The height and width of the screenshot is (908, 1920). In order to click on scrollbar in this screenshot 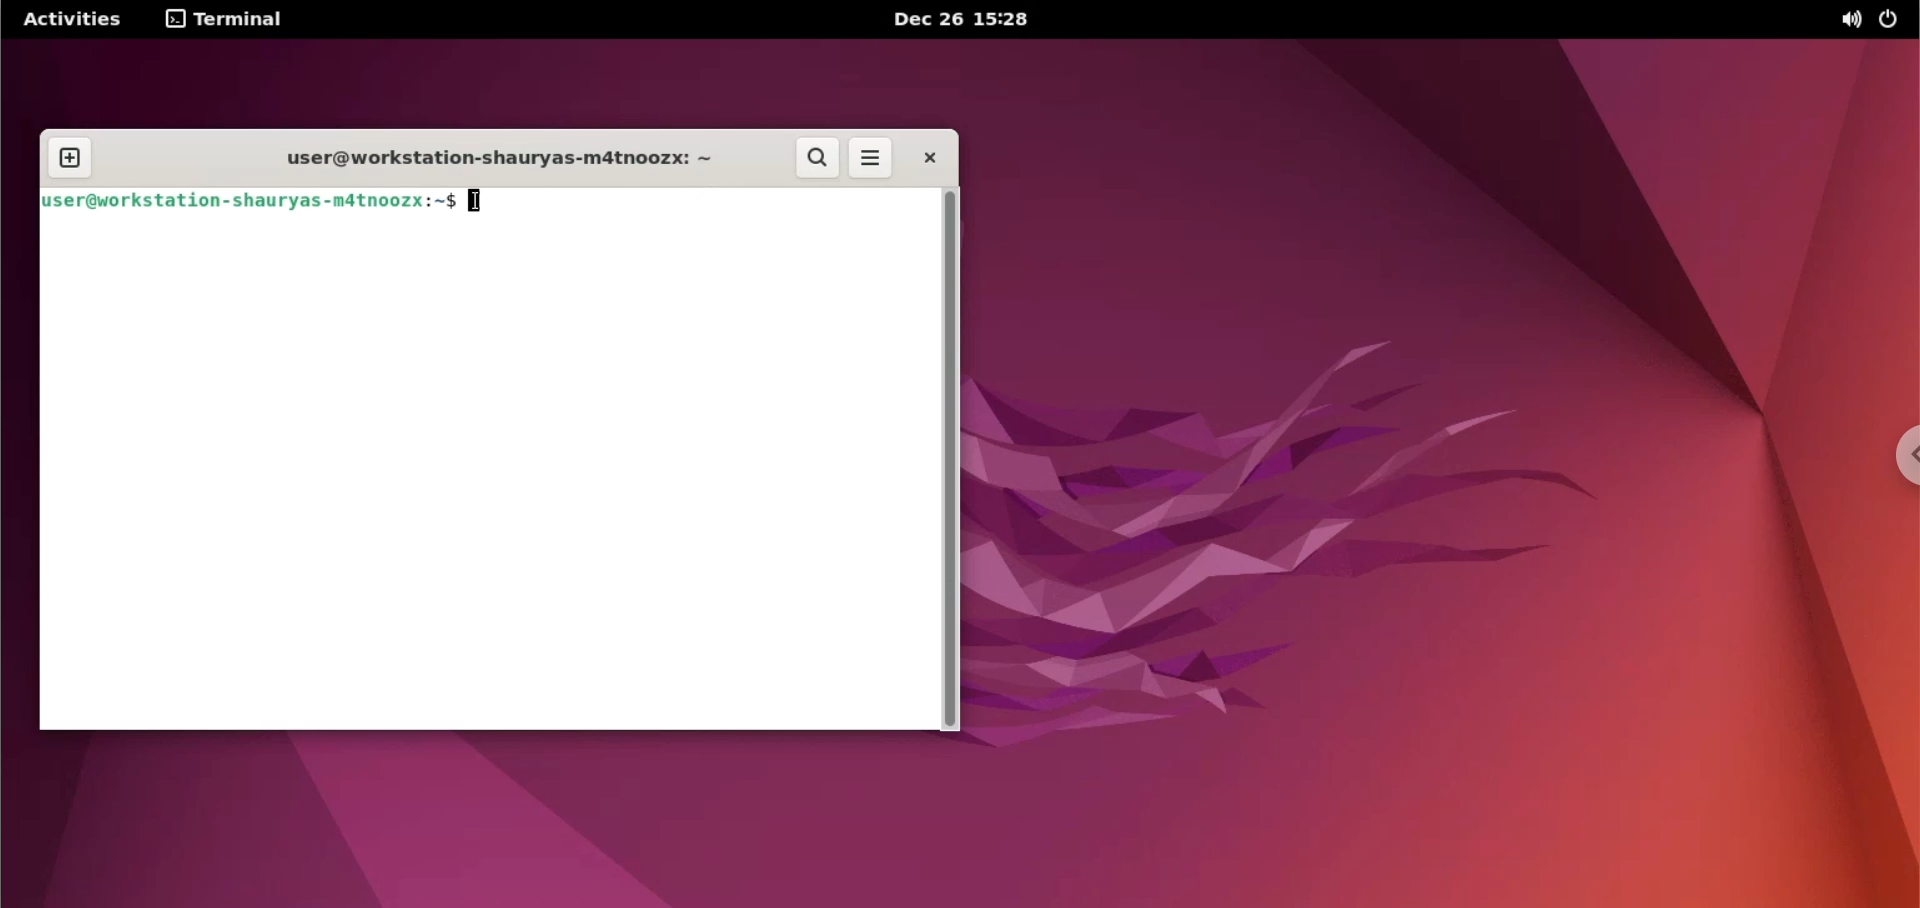, I will do `click(951, 460)`.